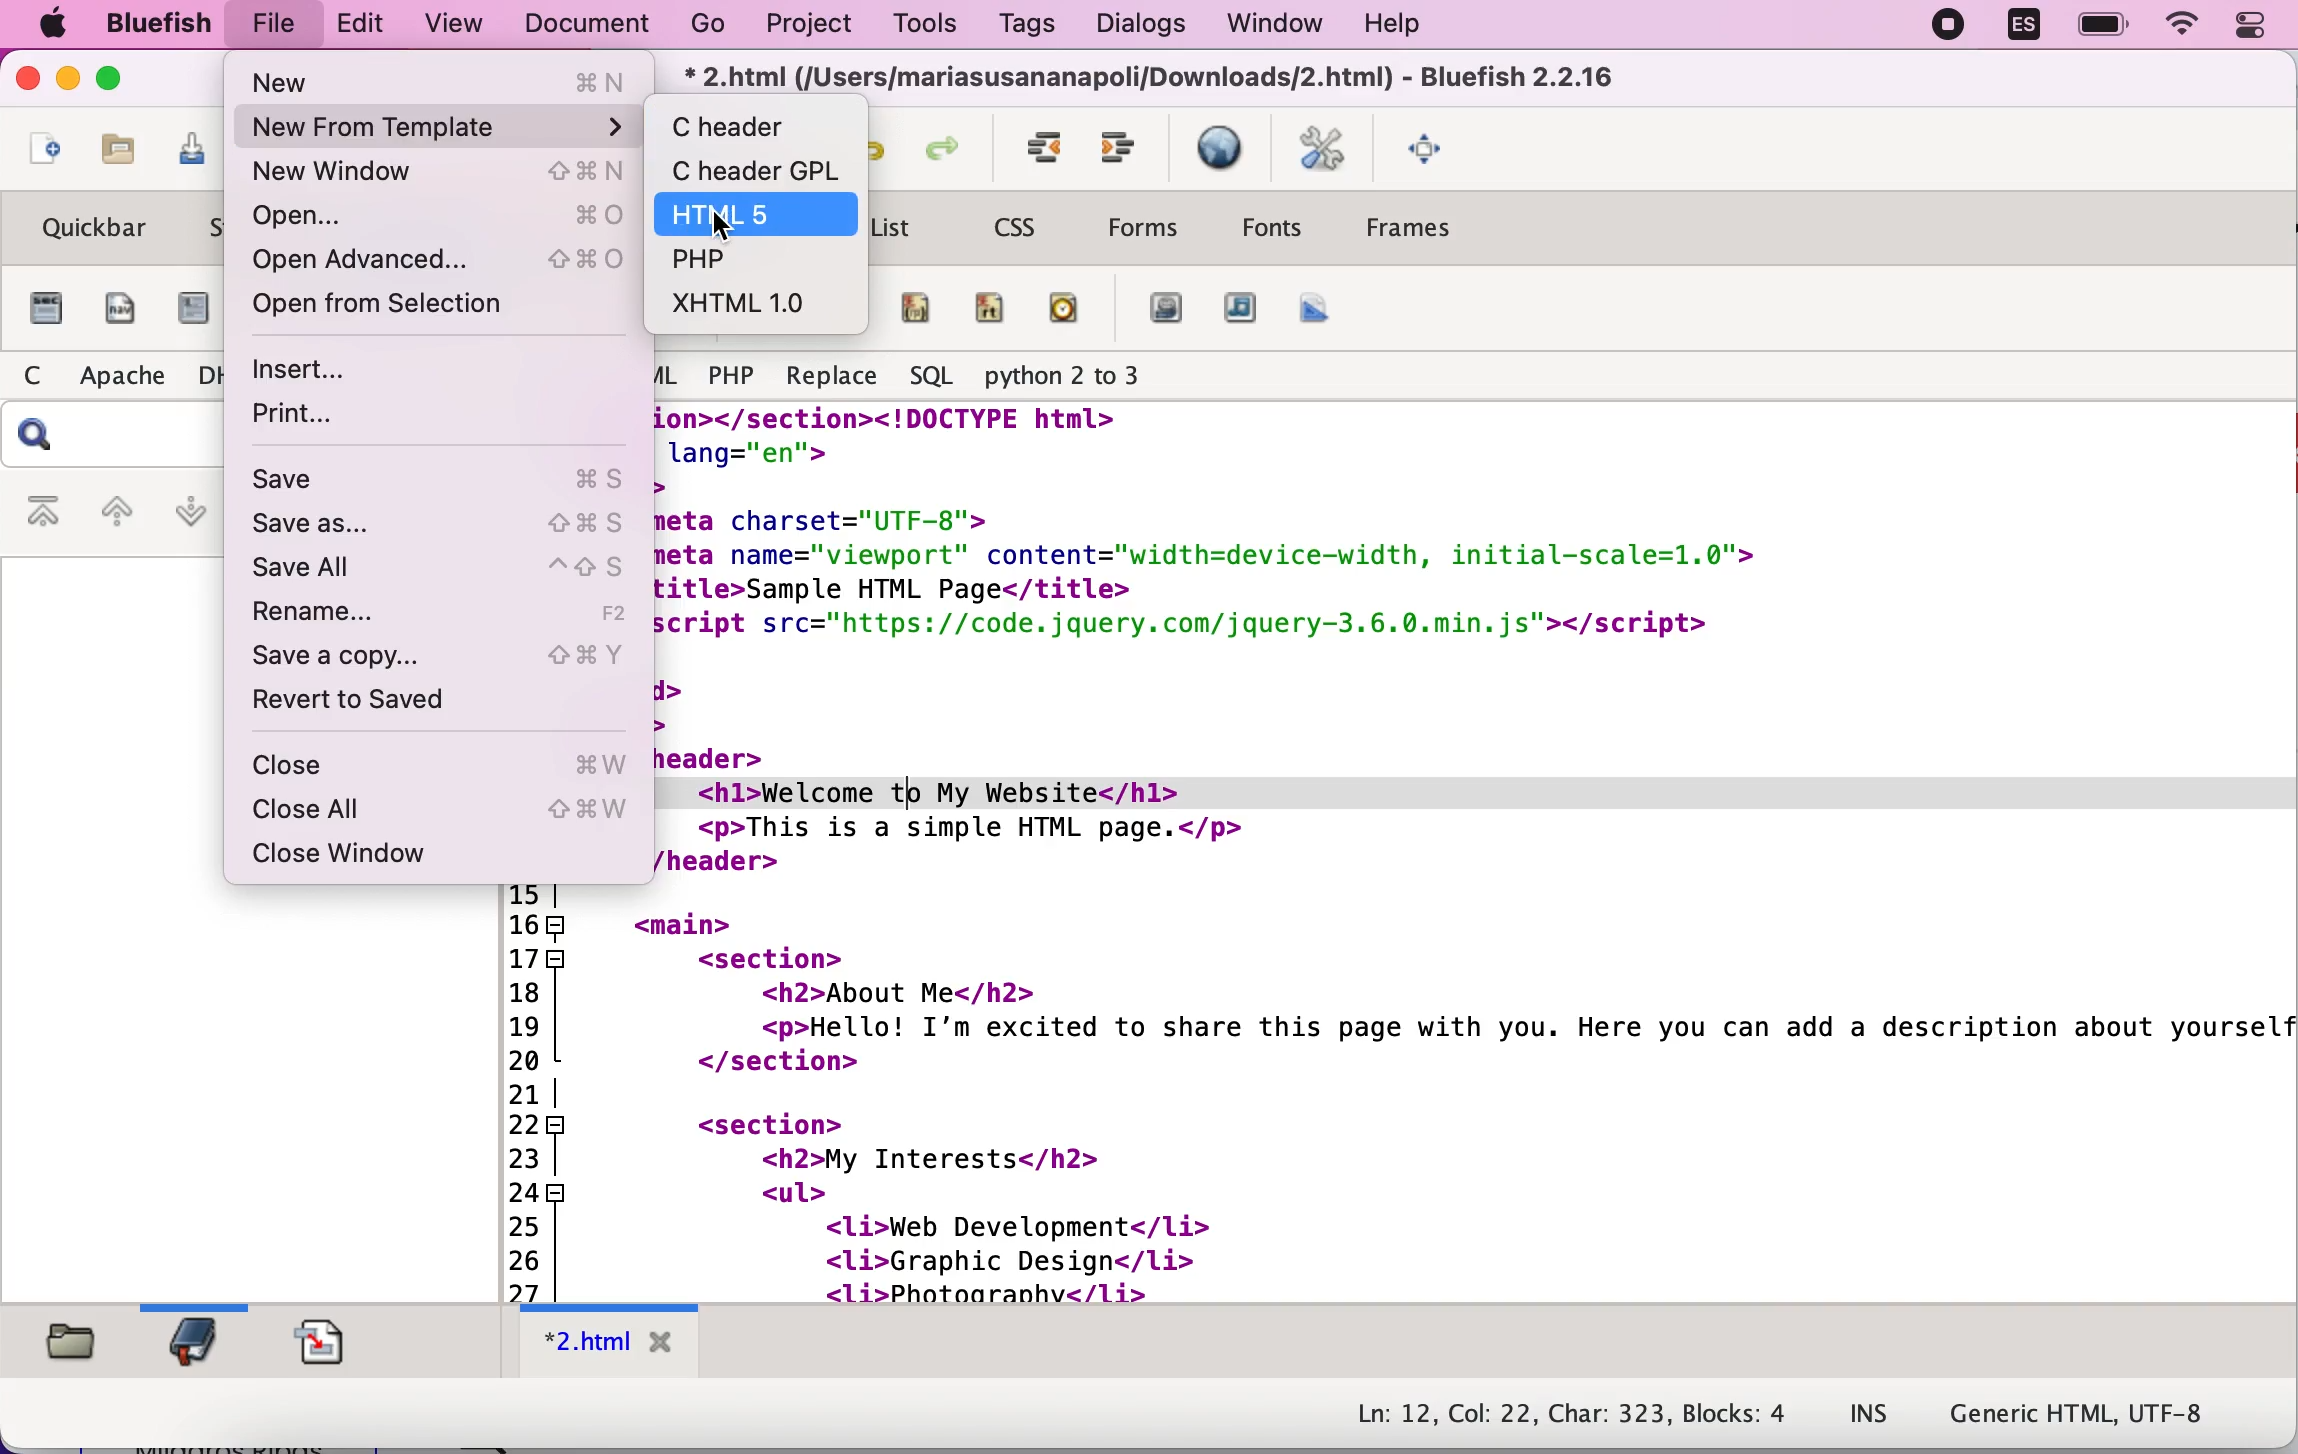  Describe the element at coordinates (450, 480) in the screenshot. I see `save` at that location.